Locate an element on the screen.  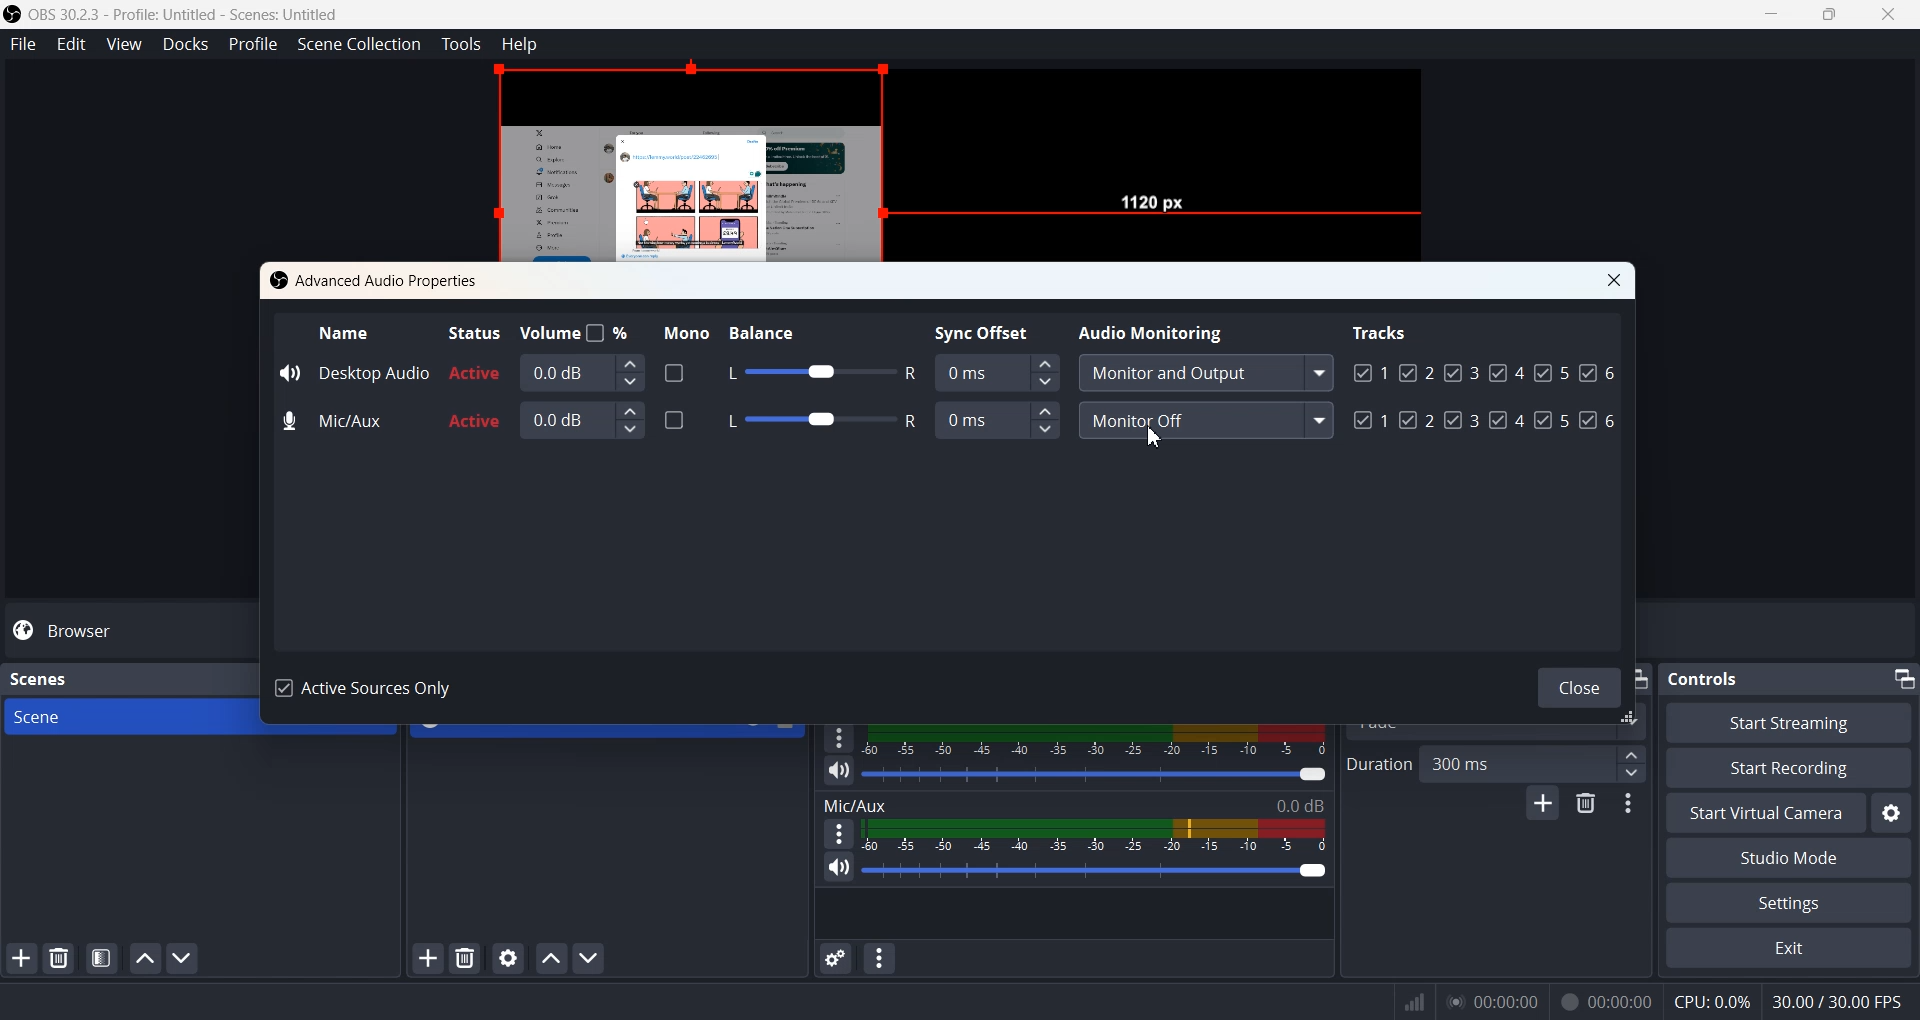
Signals is located at coordinates (1408, 1002).